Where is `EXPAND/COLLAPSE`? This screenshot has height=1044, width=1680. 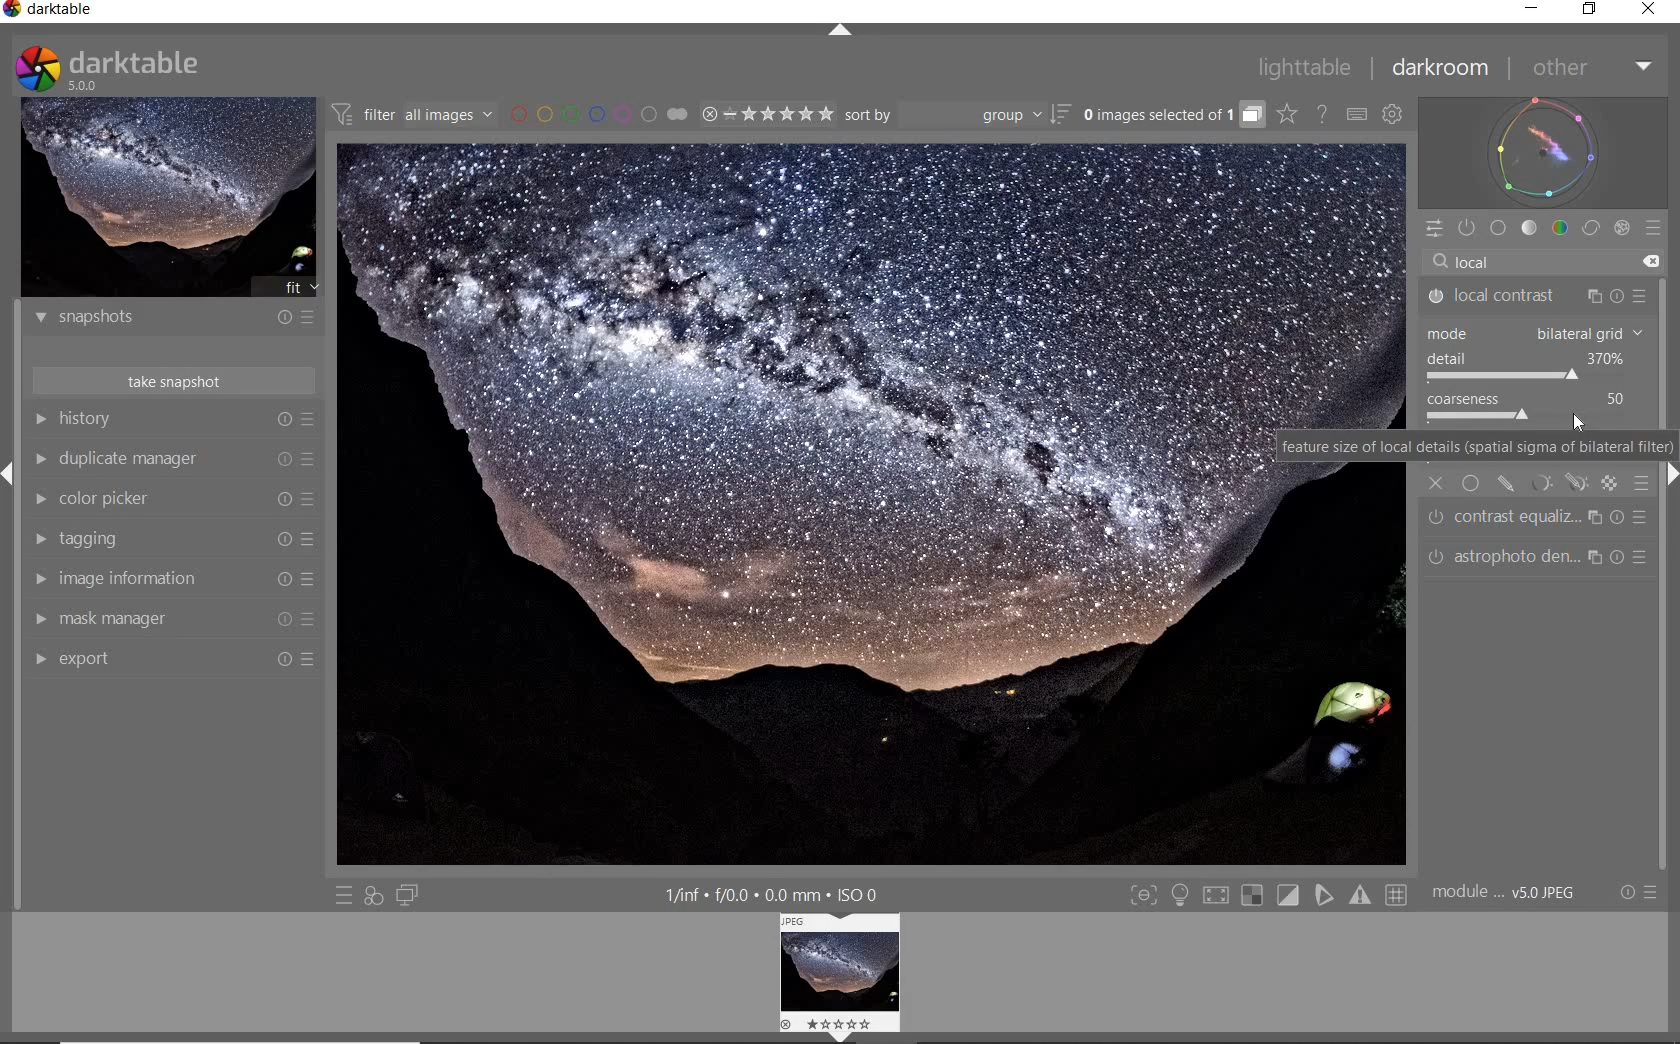 EXPAND/COLLAPSE is located at coordinates (840, 31).